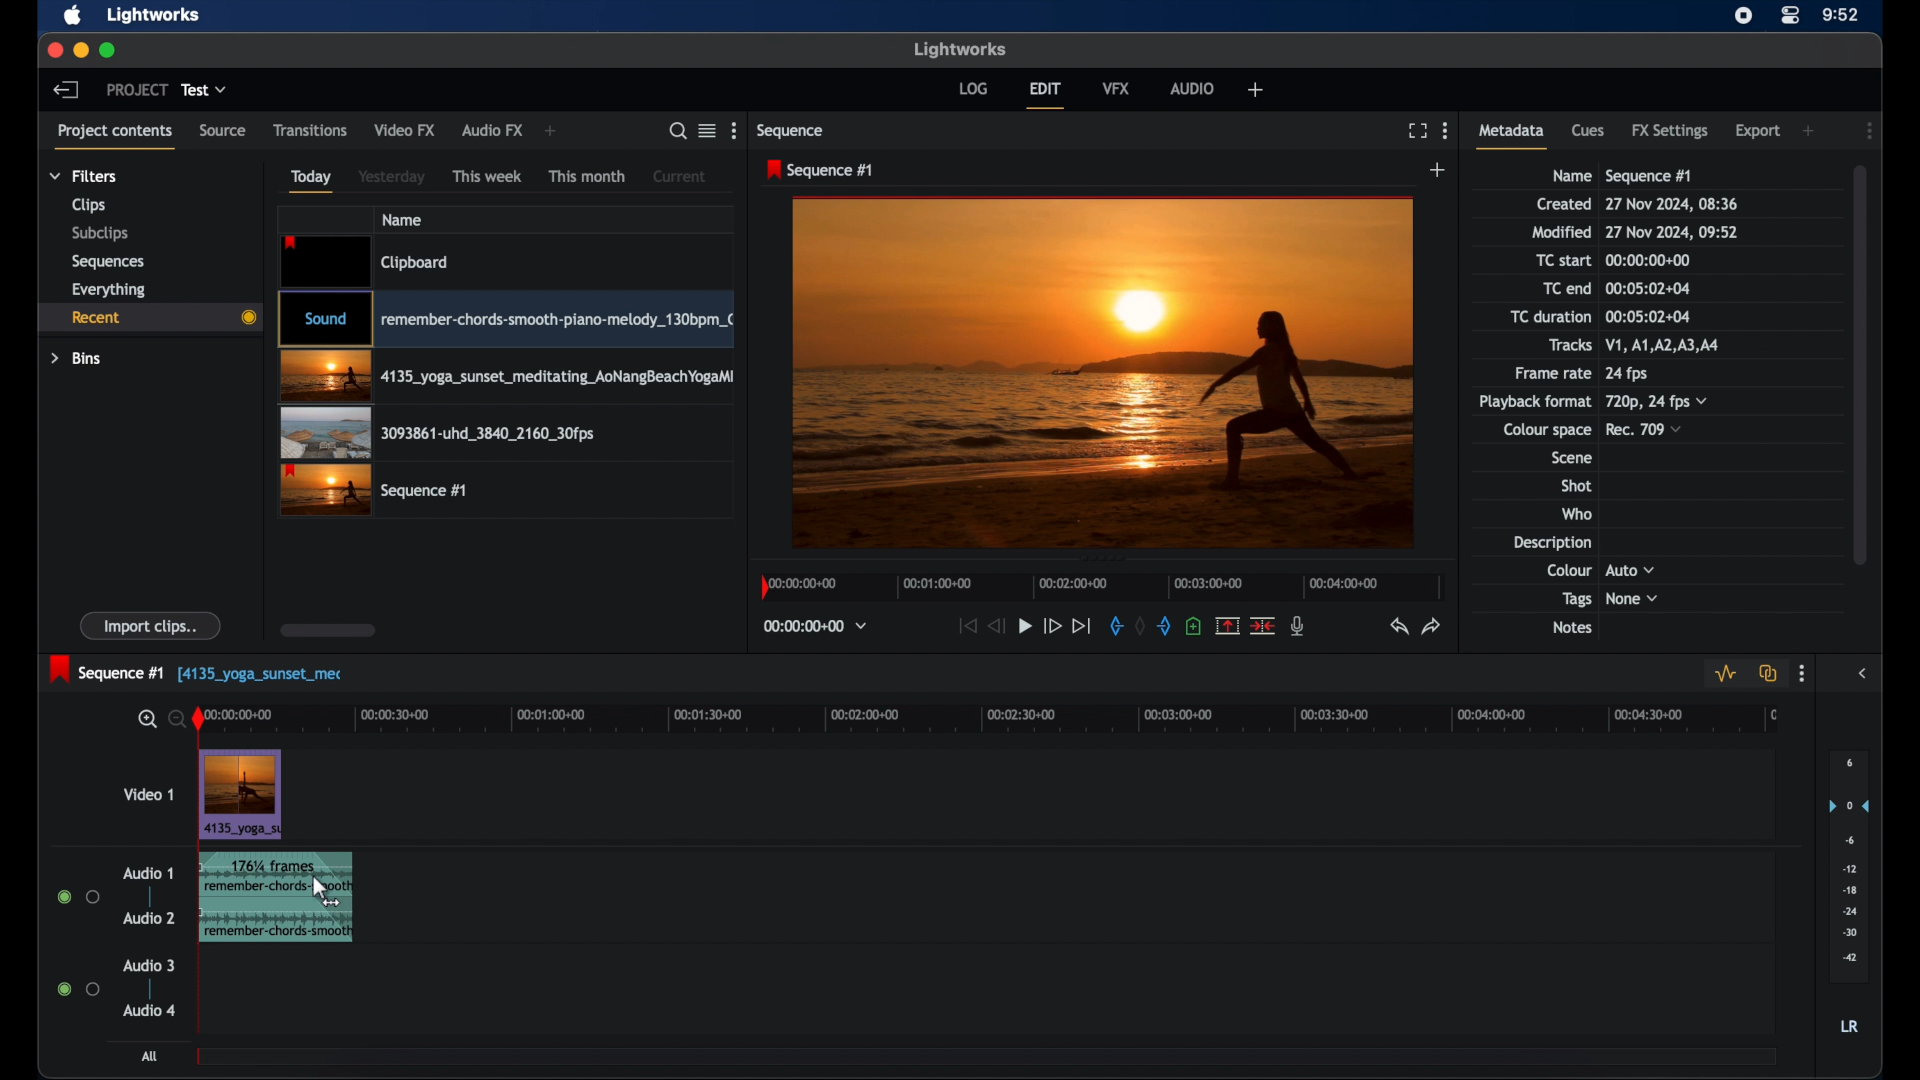 The height and width of the screenshot is (1080, 1920). I want to click on frame rate, so click(1550, 374).